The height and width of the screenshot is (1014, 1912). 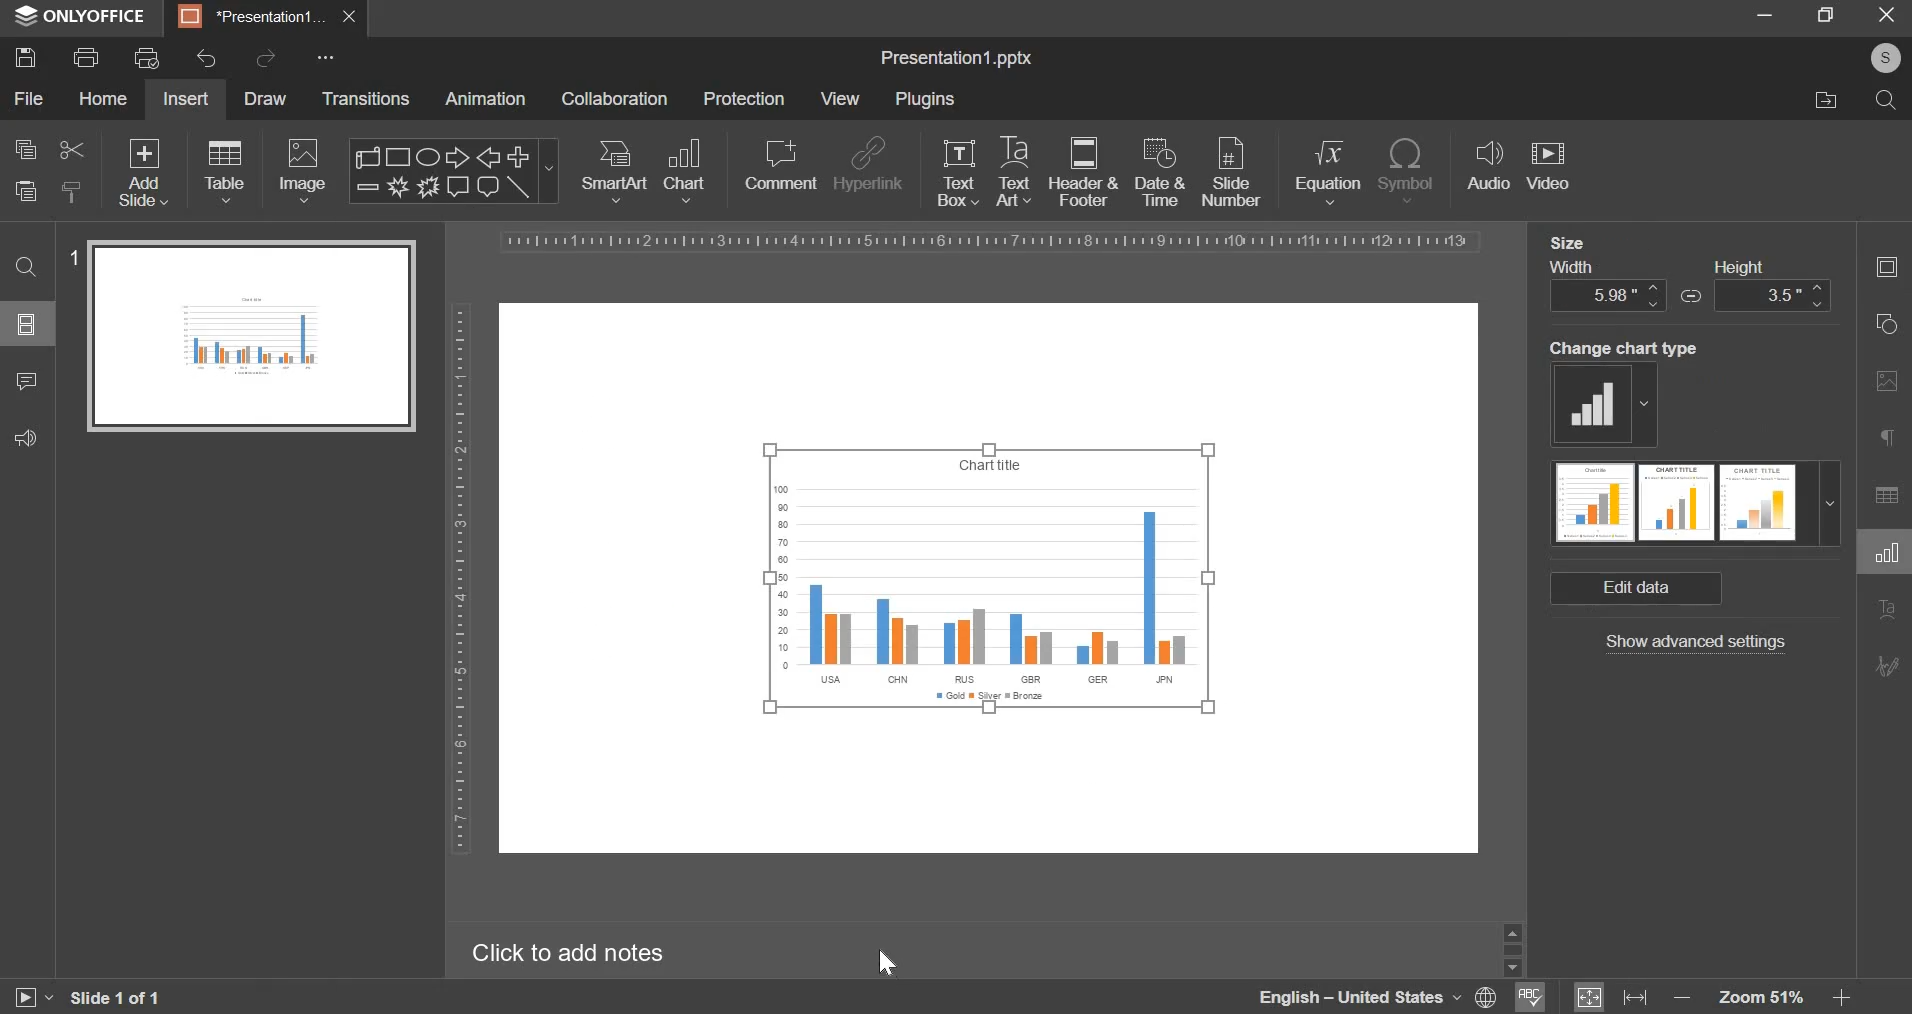 What do you see at coordinates (580, 952) in the screenshot?
I see `click to add notes` at bounding box center [580, 952].